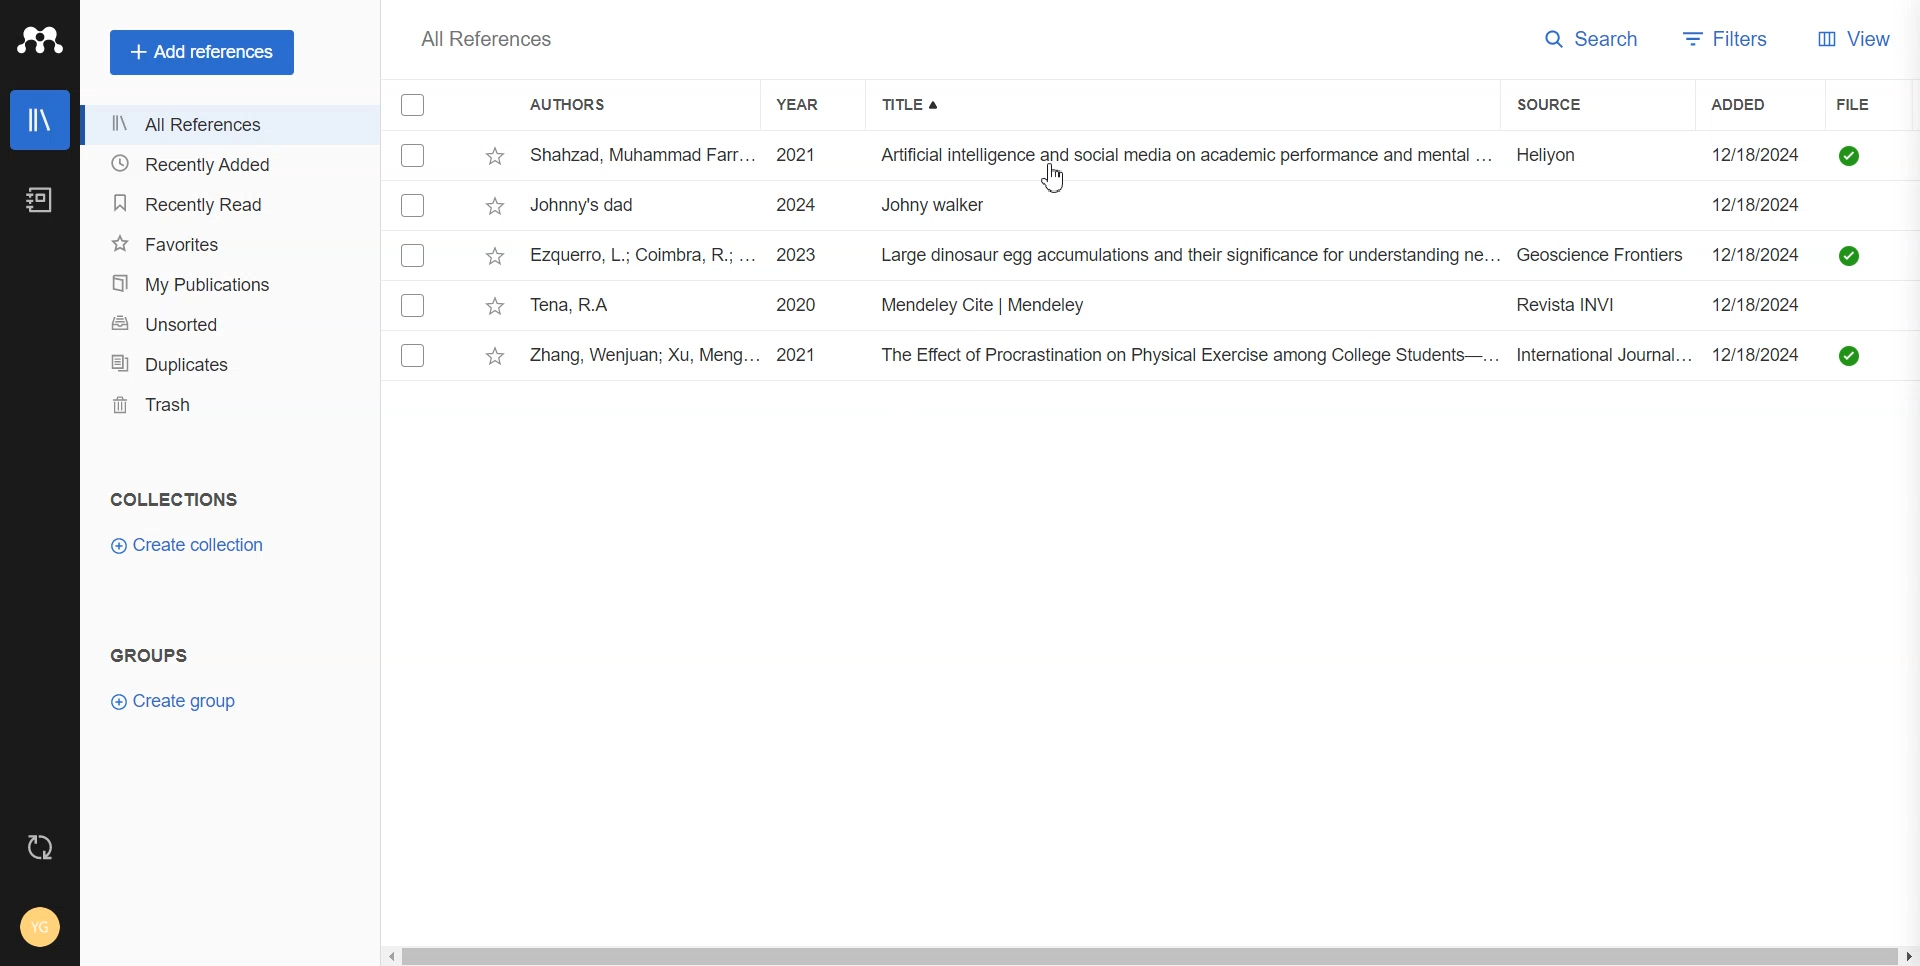  I want to click on Add references, so click(204, 53).